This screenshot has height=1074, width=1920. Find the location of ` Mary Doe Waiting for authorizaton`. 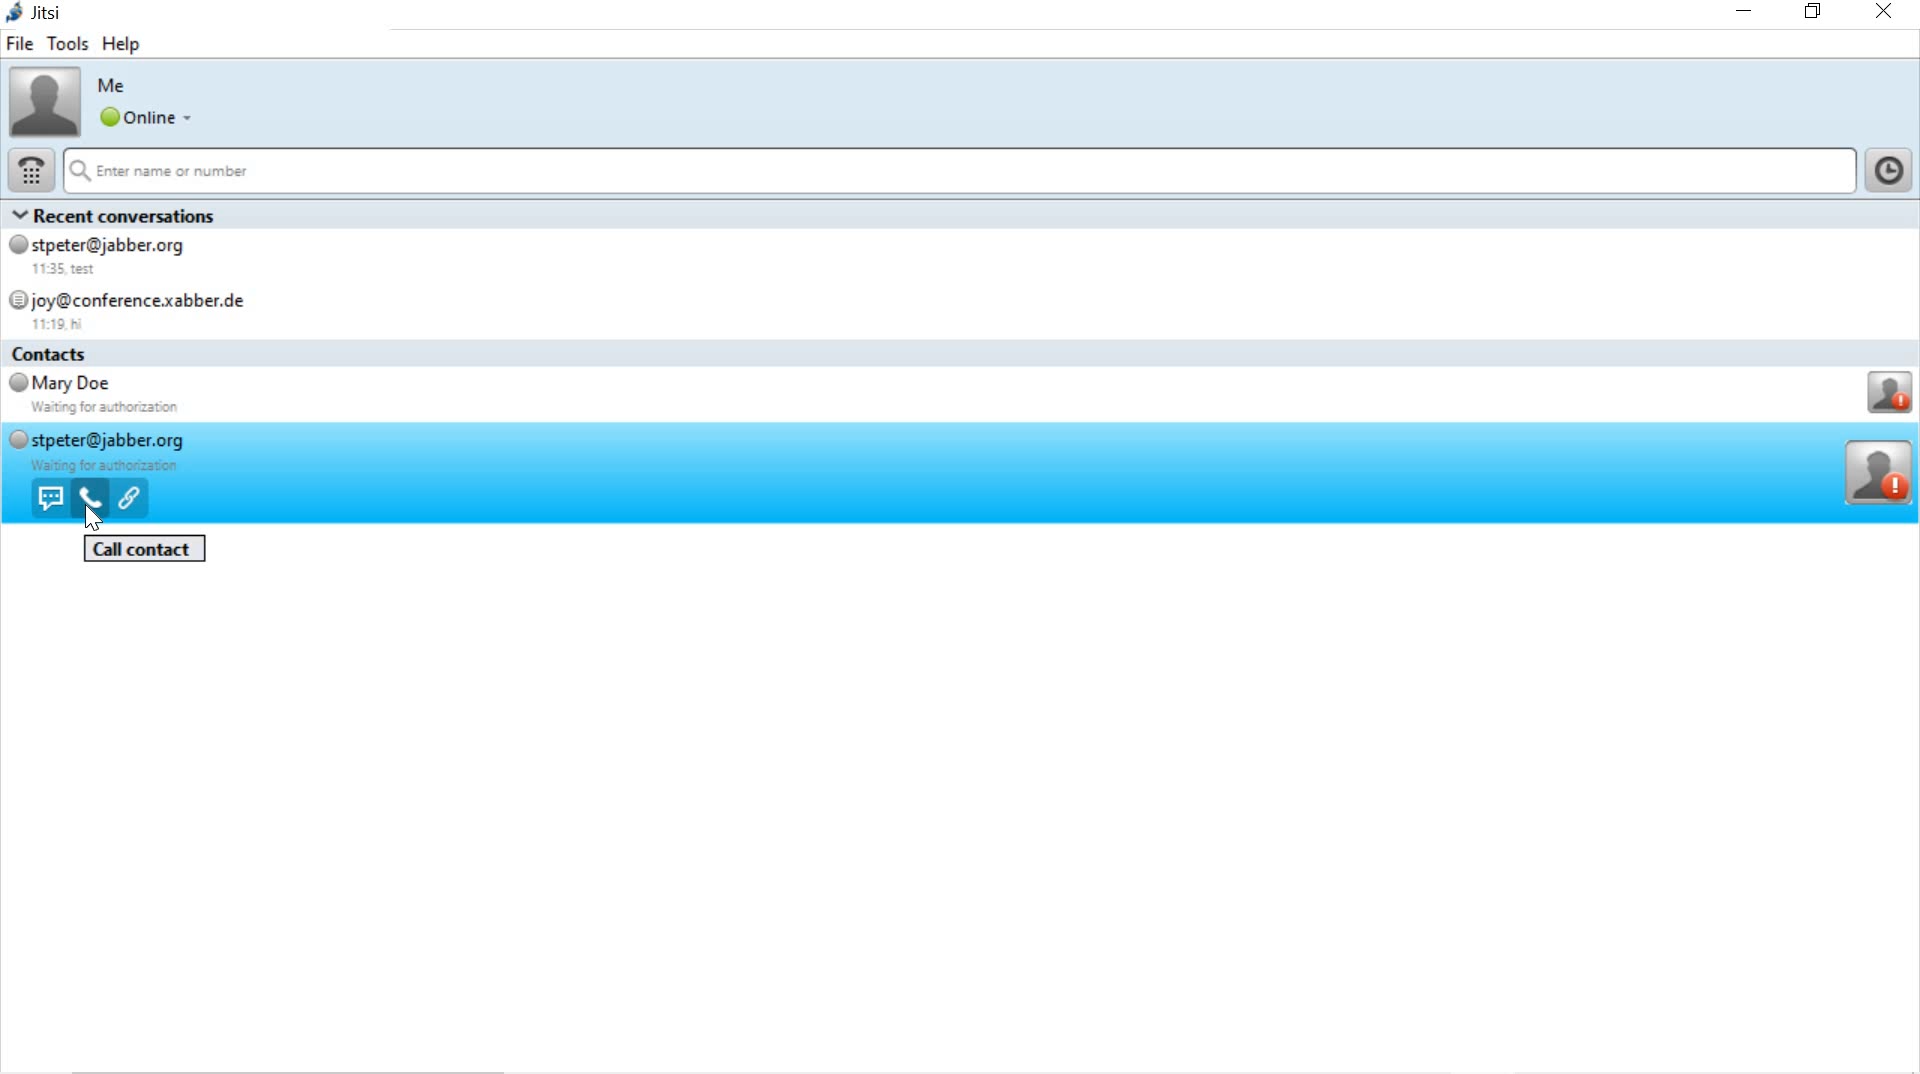

 Mary Doe Waiting for authorizaton is located at coordinates (97, 397).